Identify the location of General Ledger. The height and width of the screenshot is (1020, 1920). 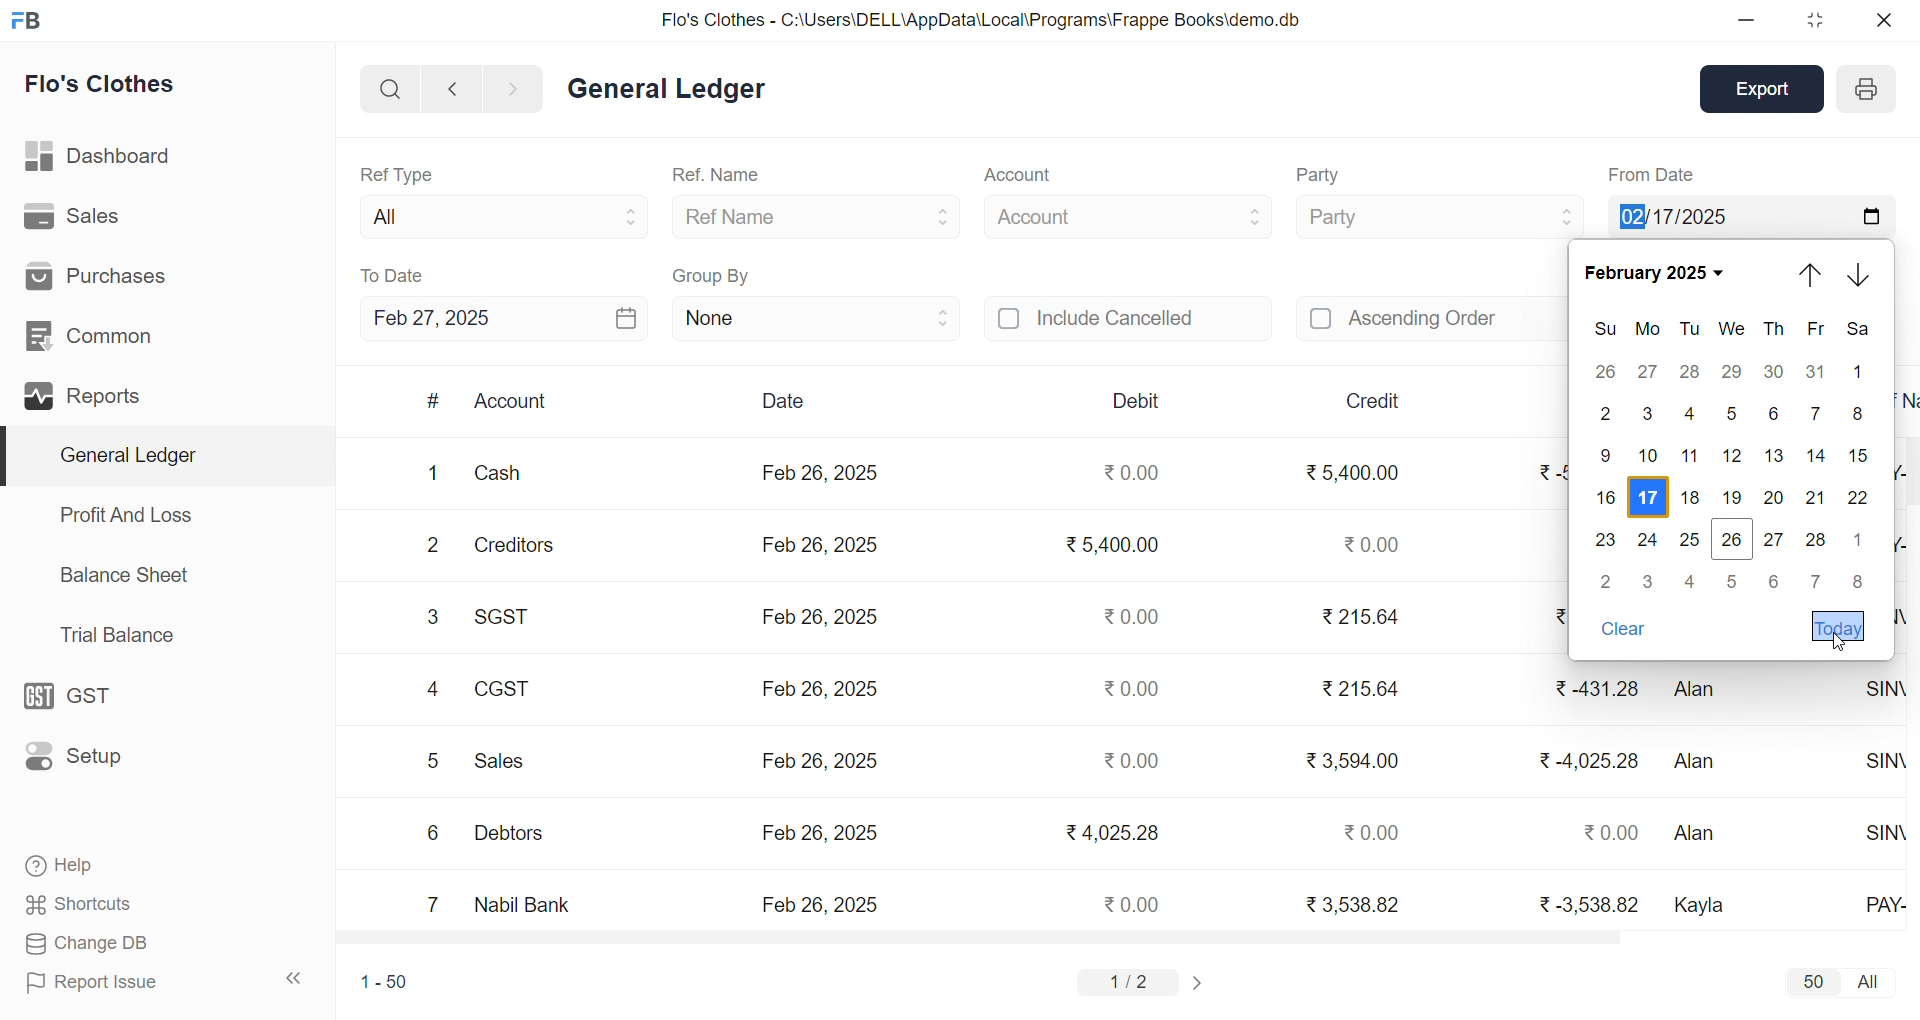
(161, 455).